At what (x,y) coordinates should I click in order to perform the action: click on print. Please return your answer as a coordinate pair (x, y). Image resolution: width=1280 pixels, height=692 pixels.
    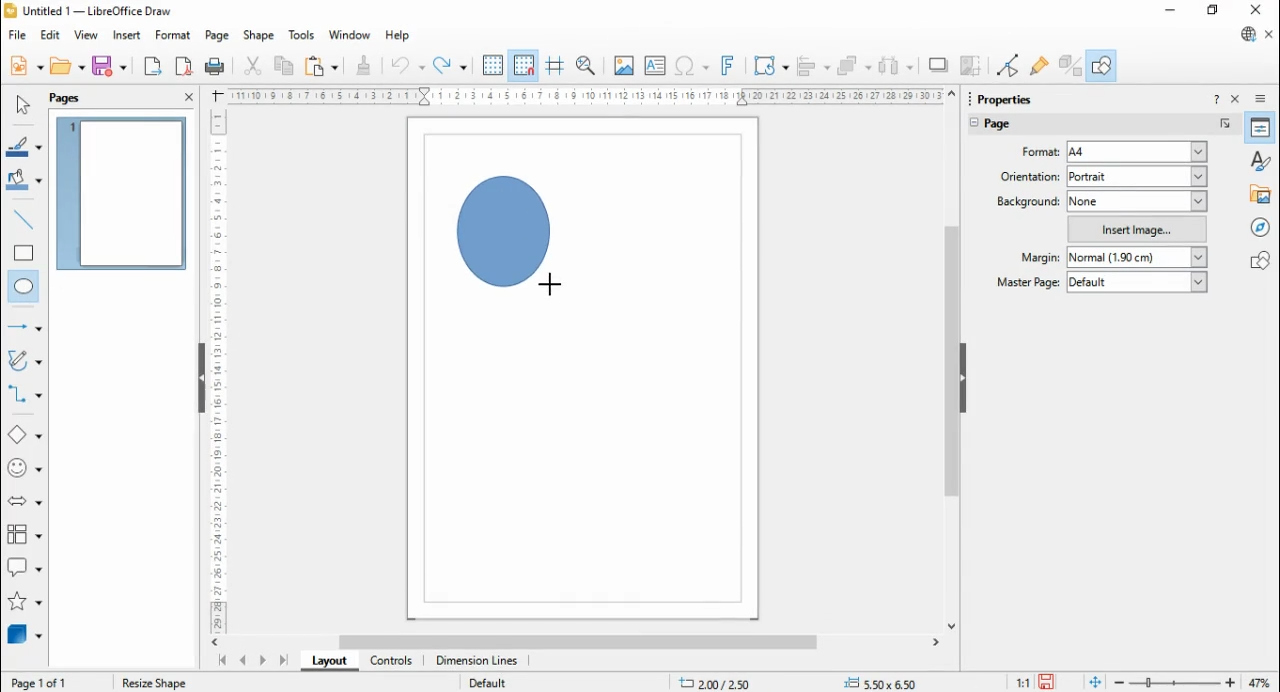
    Looking at the image, I should click on (214, 66).